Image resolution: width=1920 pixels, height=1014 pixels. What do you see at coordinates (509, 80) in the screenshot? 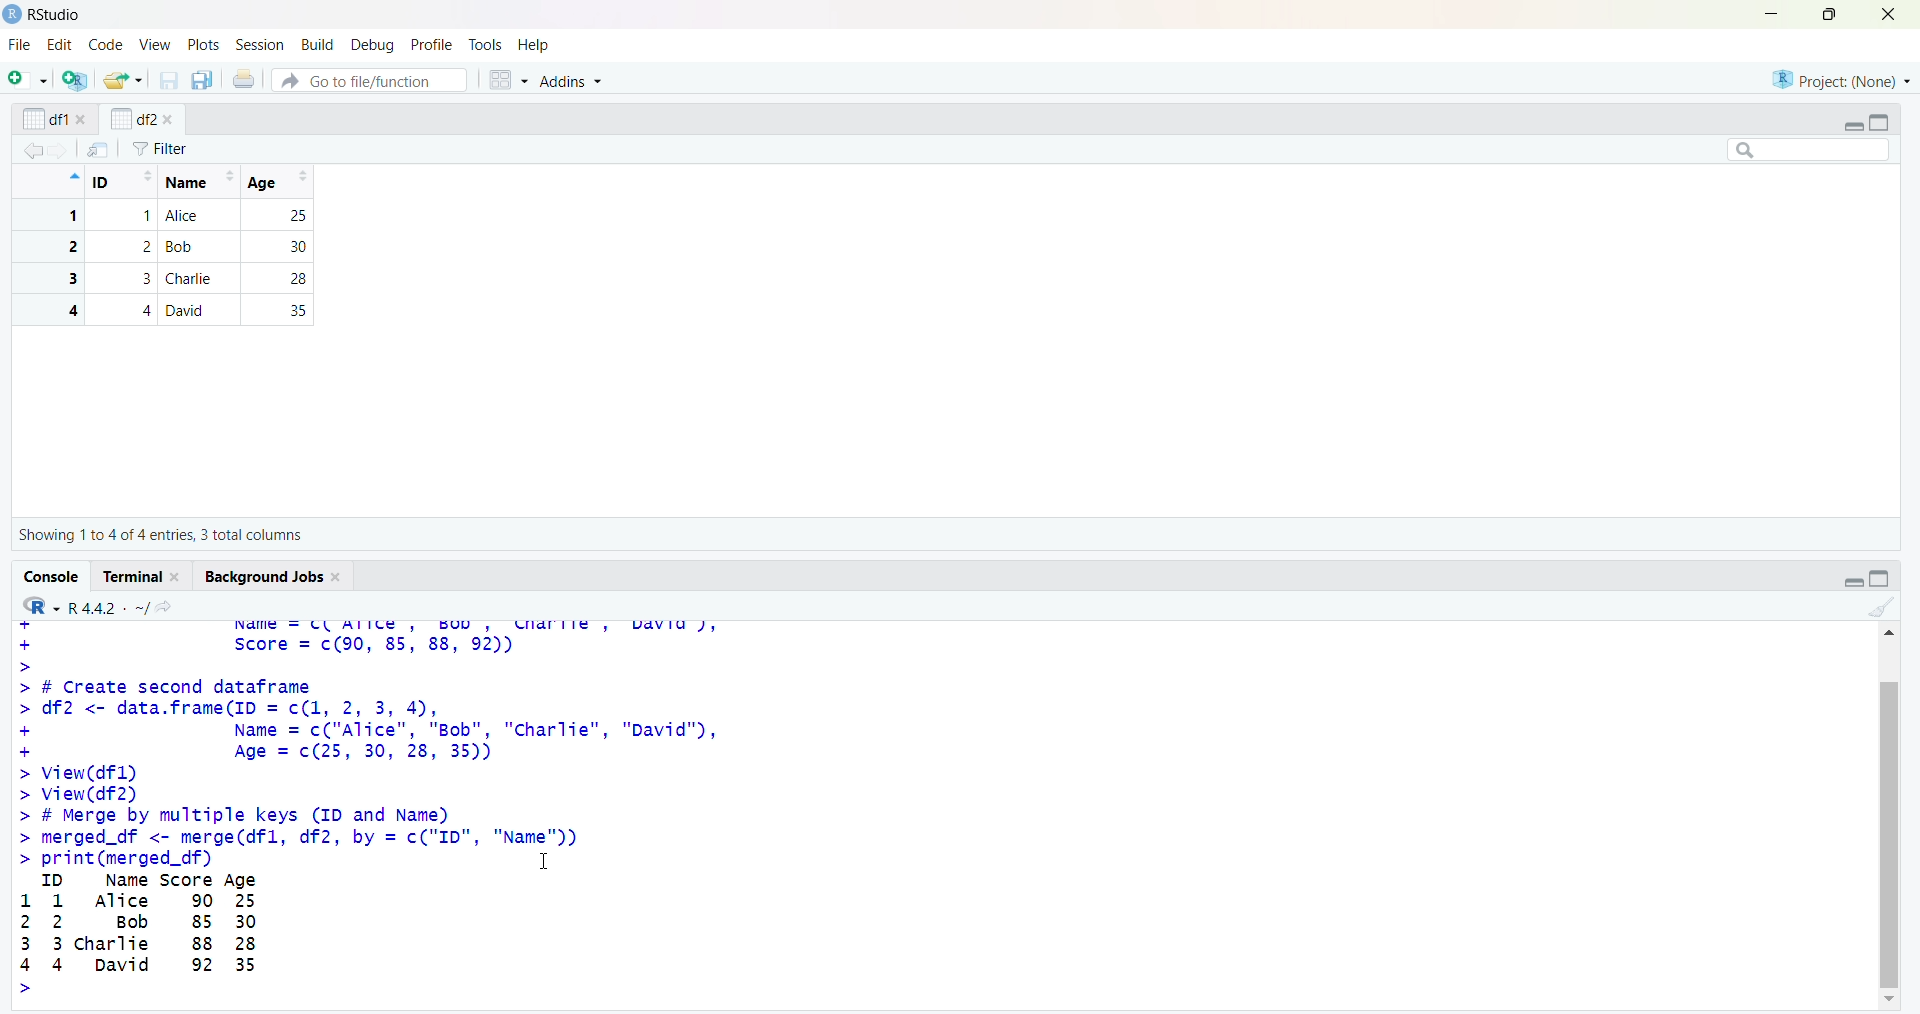
I see `grid` at bounding box center [509, 80].